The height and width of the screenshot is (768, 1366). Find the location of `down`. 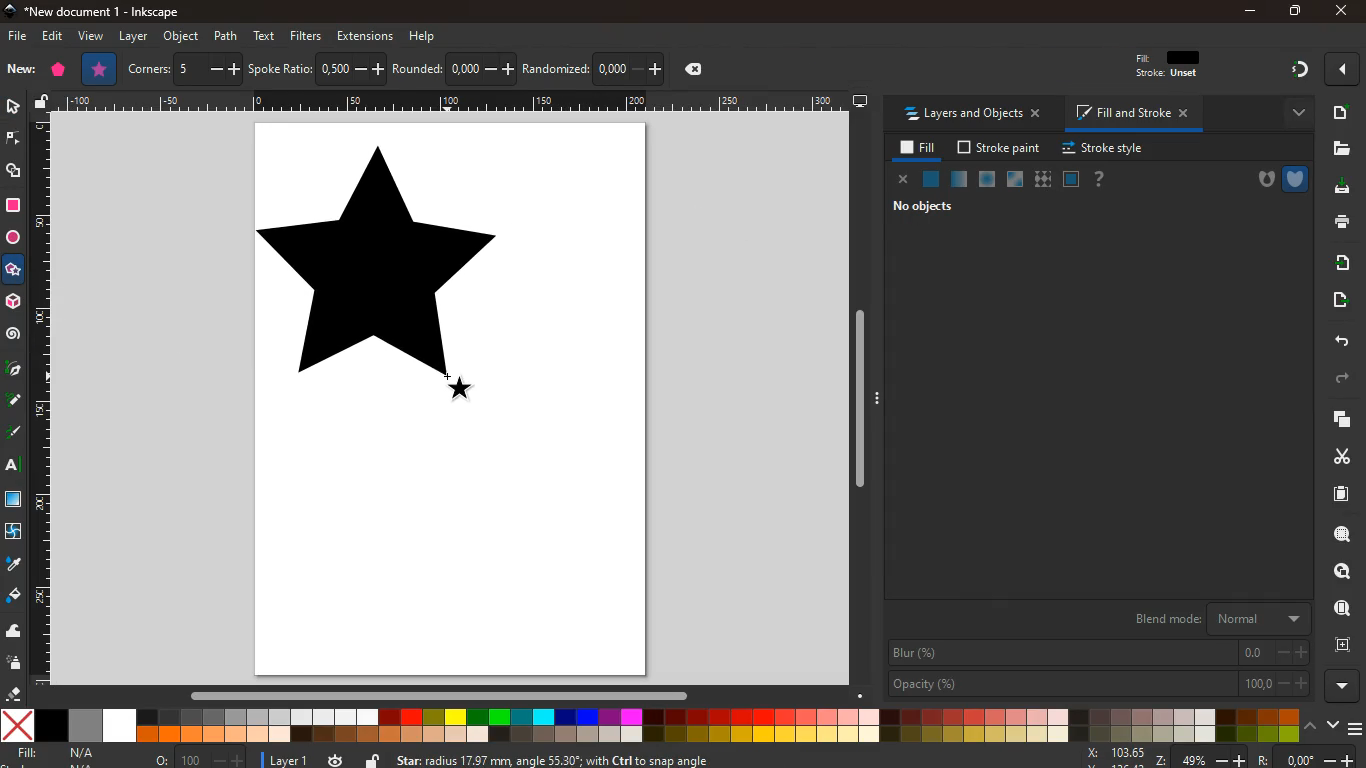

down is located at coordinates (1333, 726).